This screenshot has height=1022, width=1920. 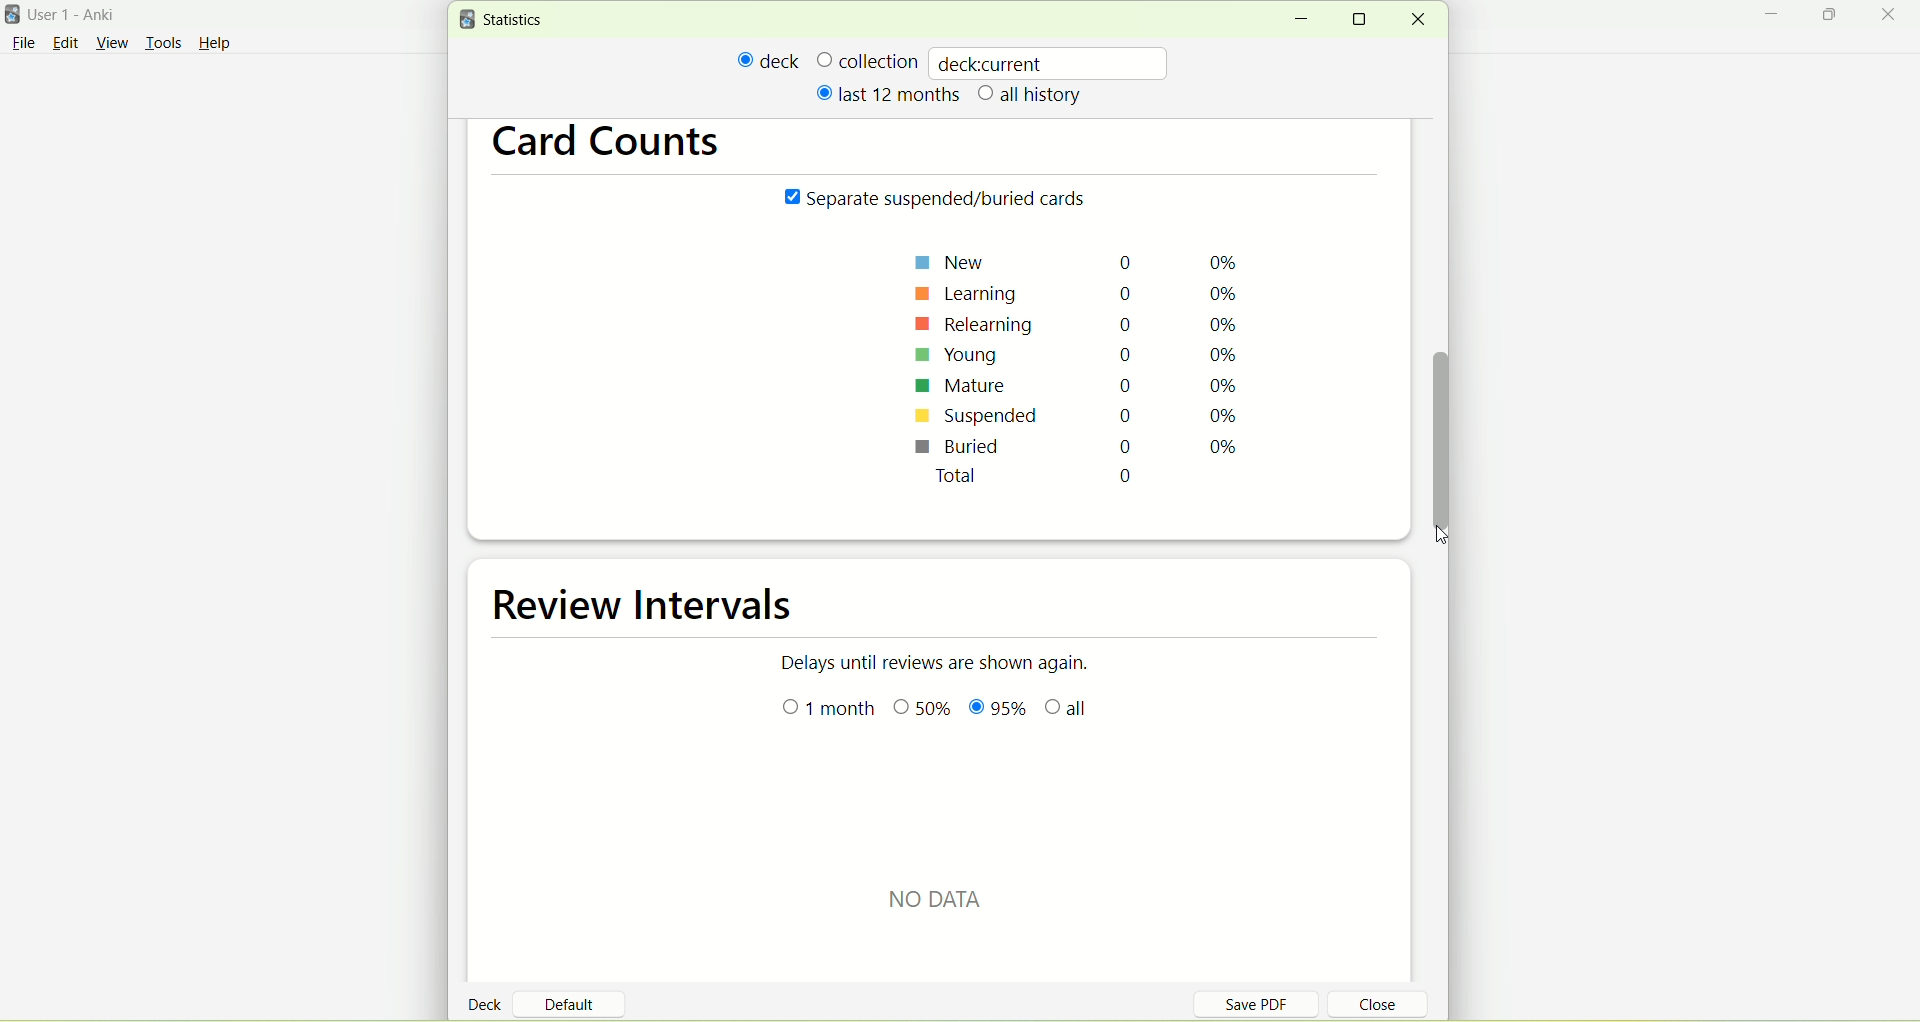 What do you see at coordinates (956, 896) in the screenshot?
I see `text` at bounding box center [956, 896].